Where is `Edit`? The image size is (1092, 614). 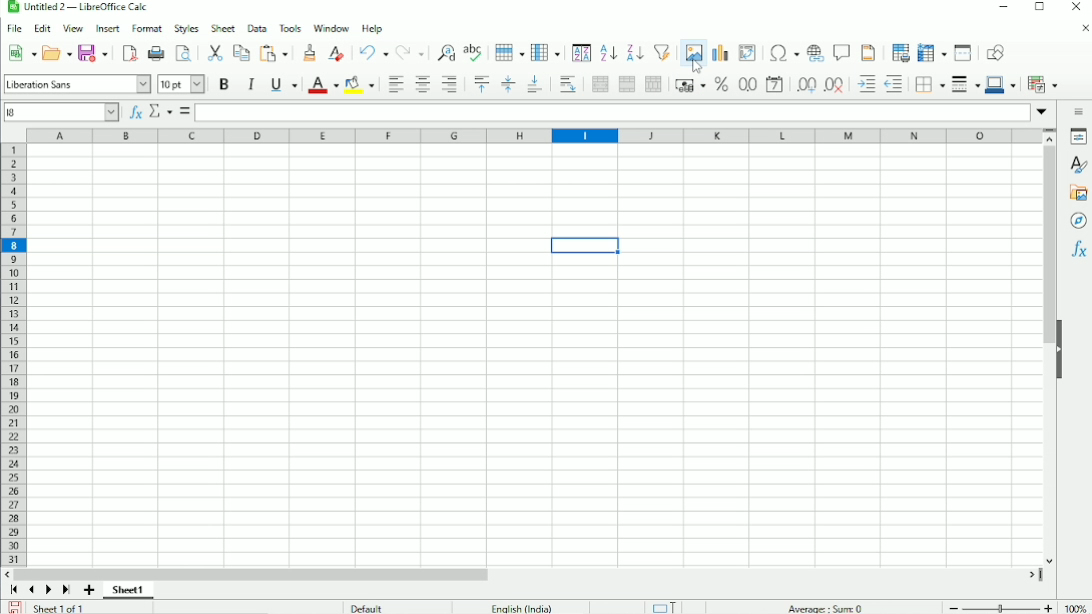 Edit is located at coordinates (42, 27).